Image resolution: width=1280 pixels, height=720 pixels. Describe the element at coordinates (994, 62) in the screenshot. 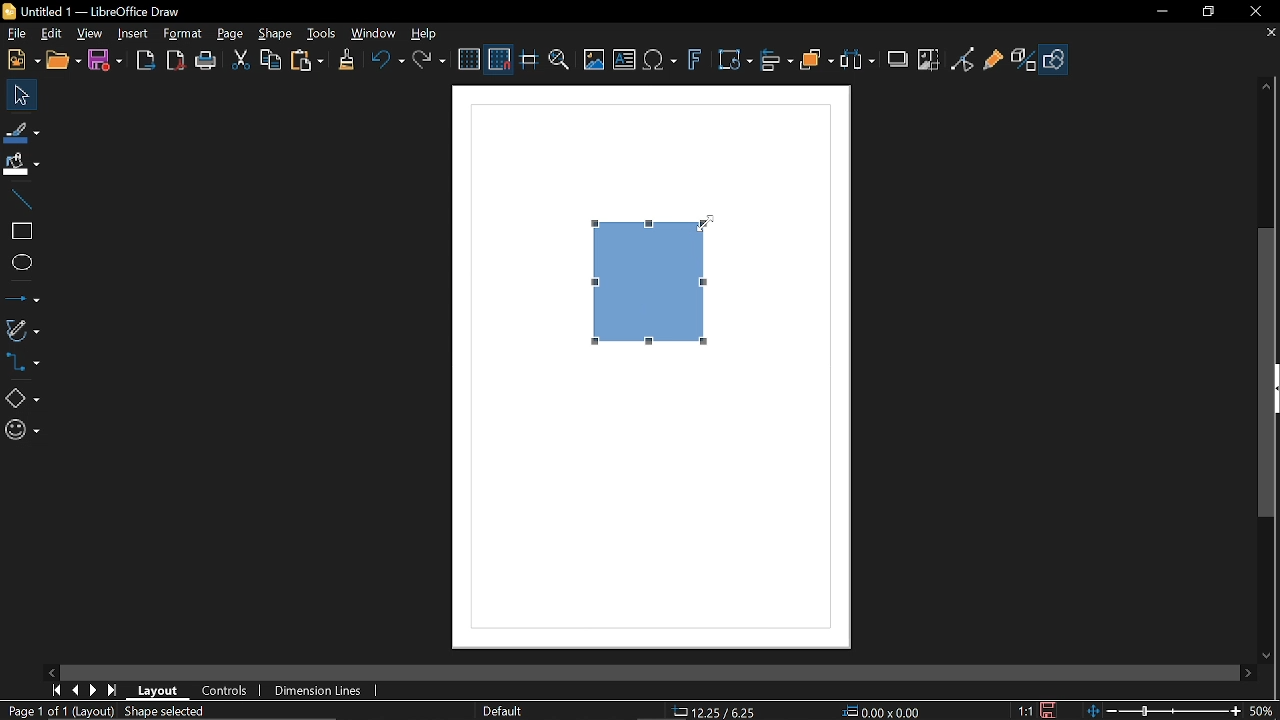

I see `Glue` at that location.